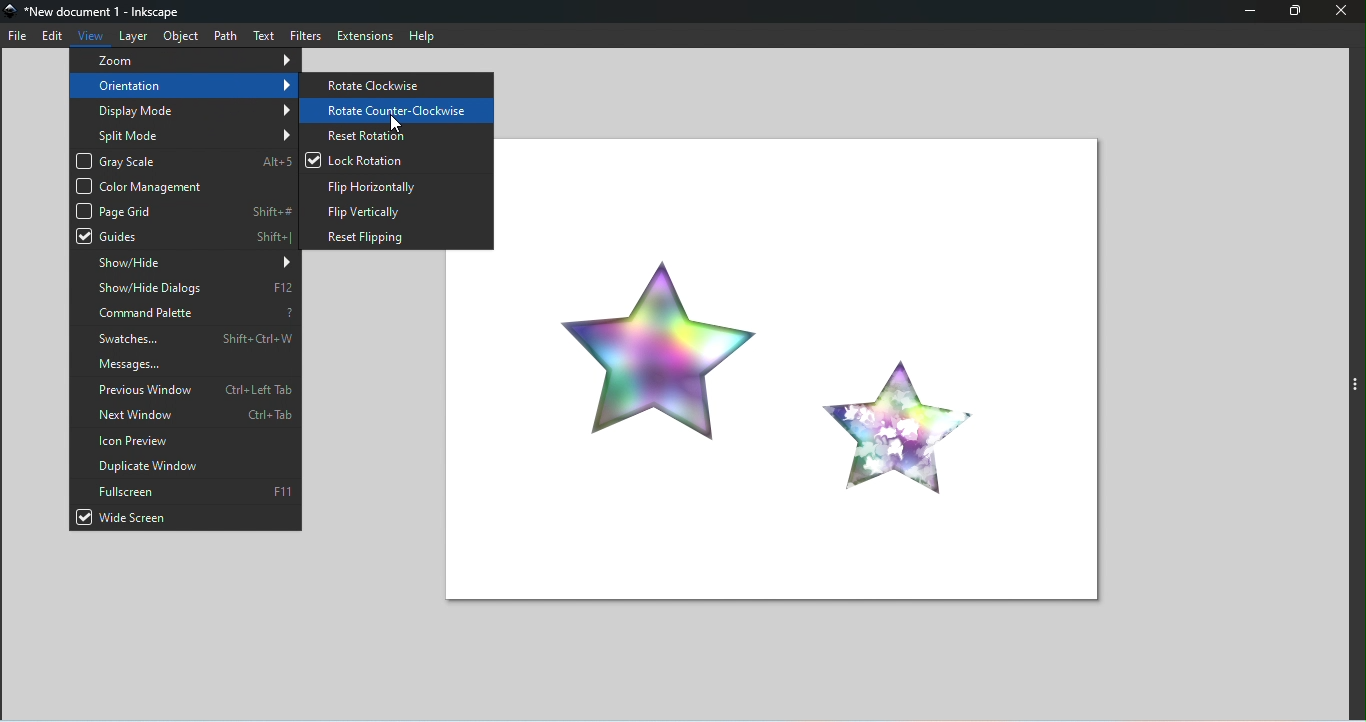 This screenshot has height=722, width=1366. What do you see at coordinates (395, 184) in the screenshot?
I see `Flip horizontally` at bounding box center [395, 184].